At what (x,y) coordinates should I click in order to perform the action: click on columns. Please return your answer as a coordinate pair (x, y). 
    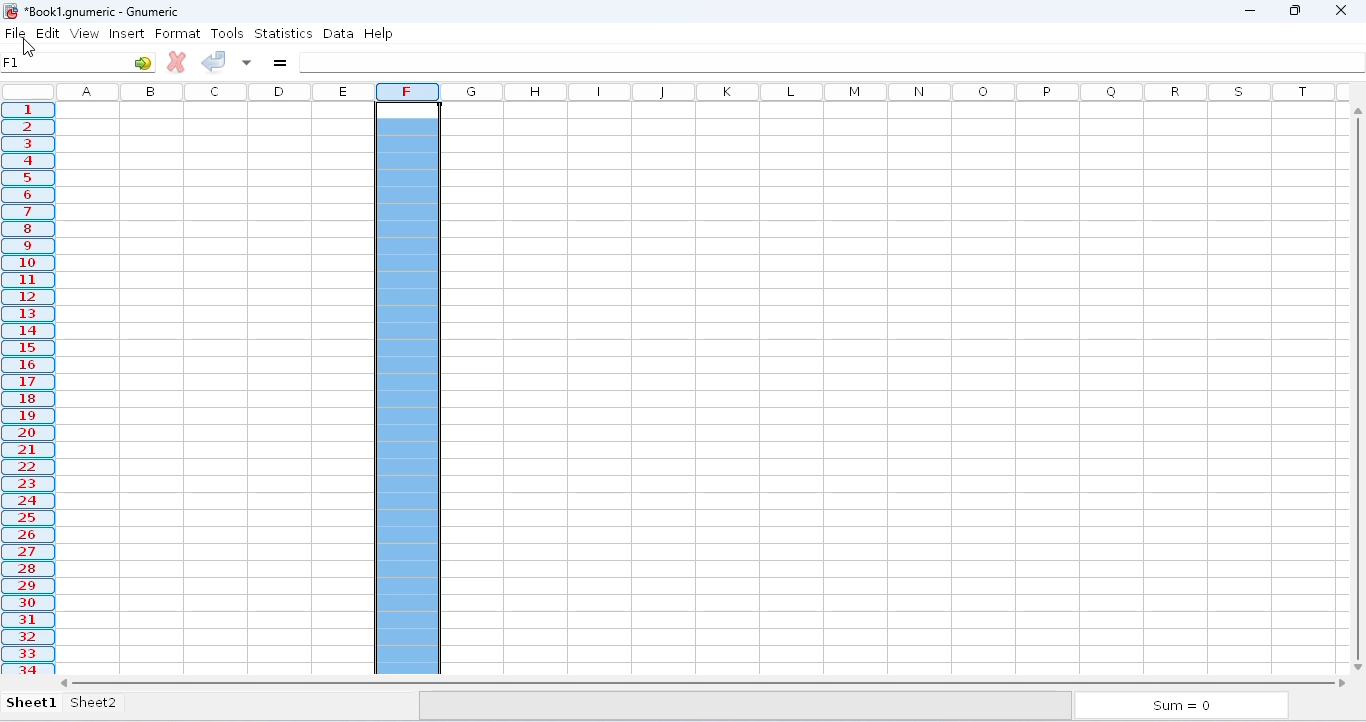
    Looking at the image, I should click on (214, 91).